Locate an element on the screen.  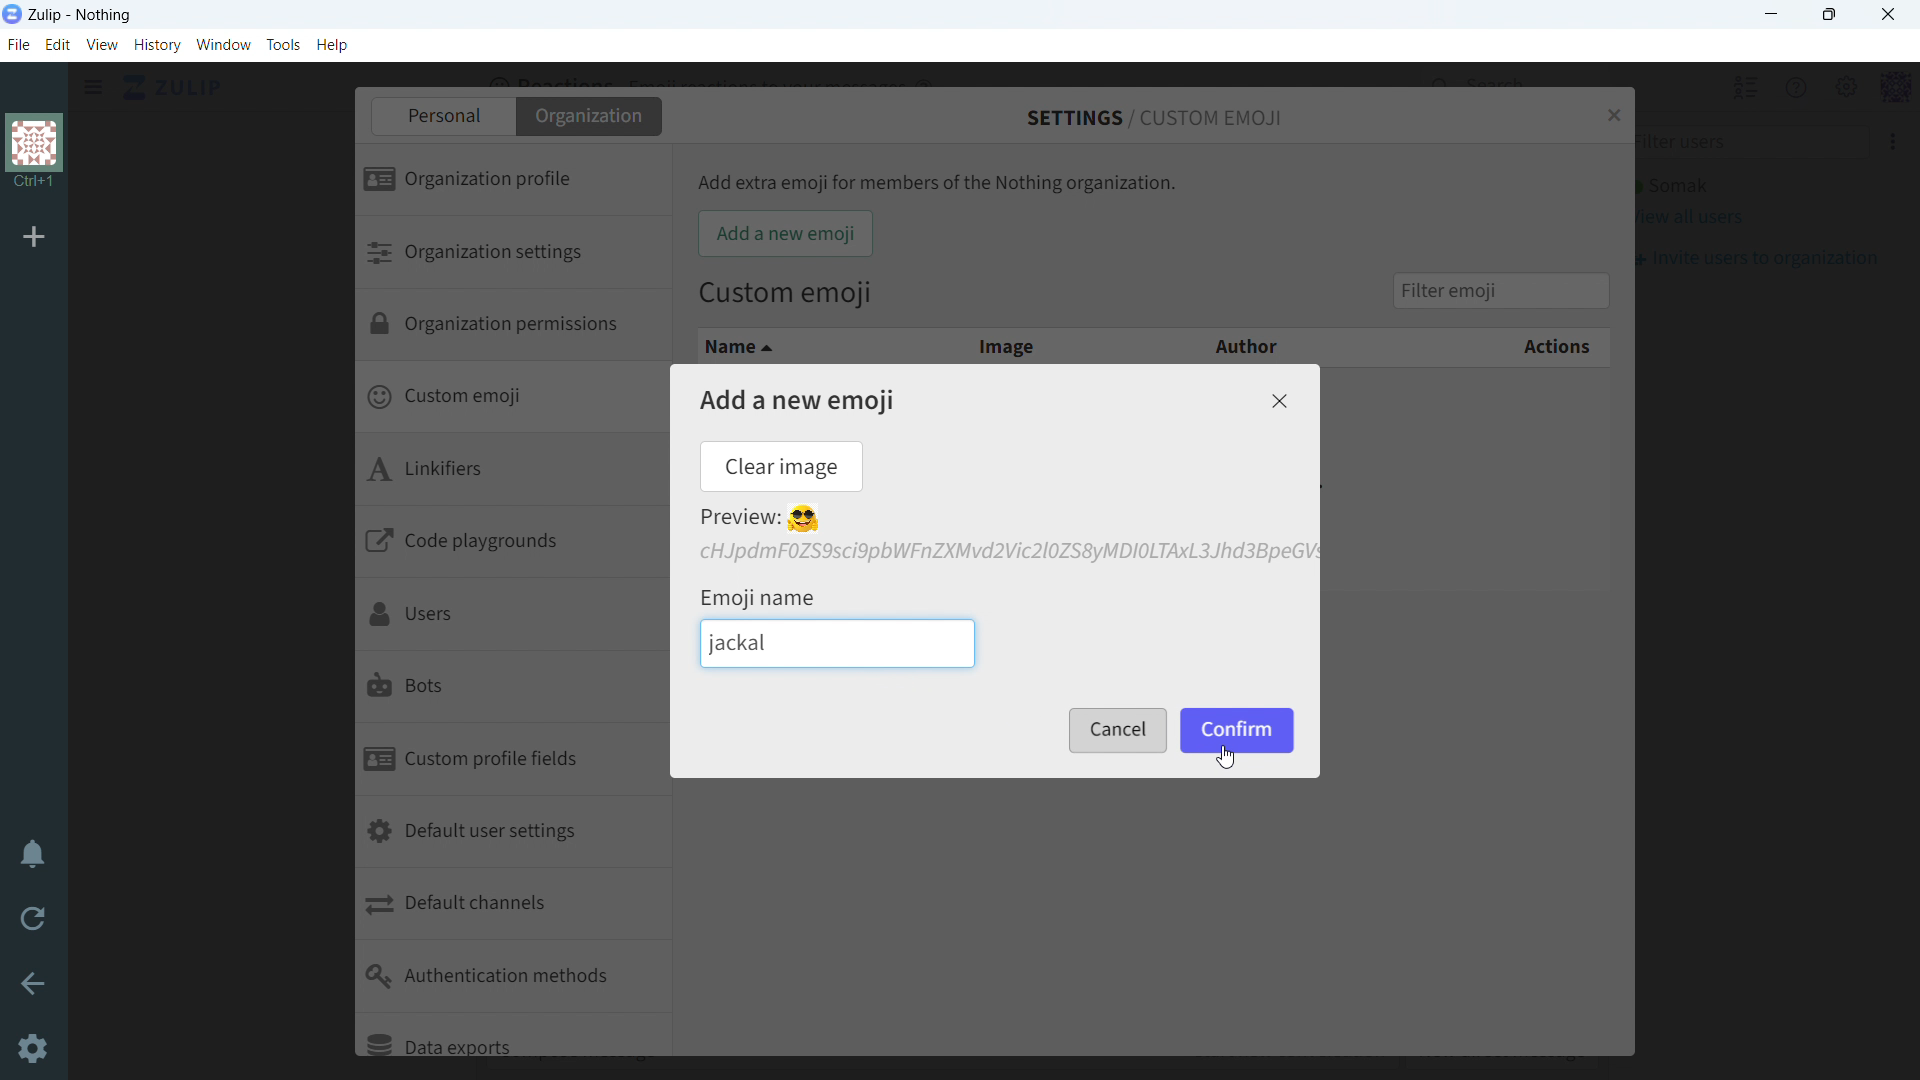
close is located at coordinates (1612, 113).